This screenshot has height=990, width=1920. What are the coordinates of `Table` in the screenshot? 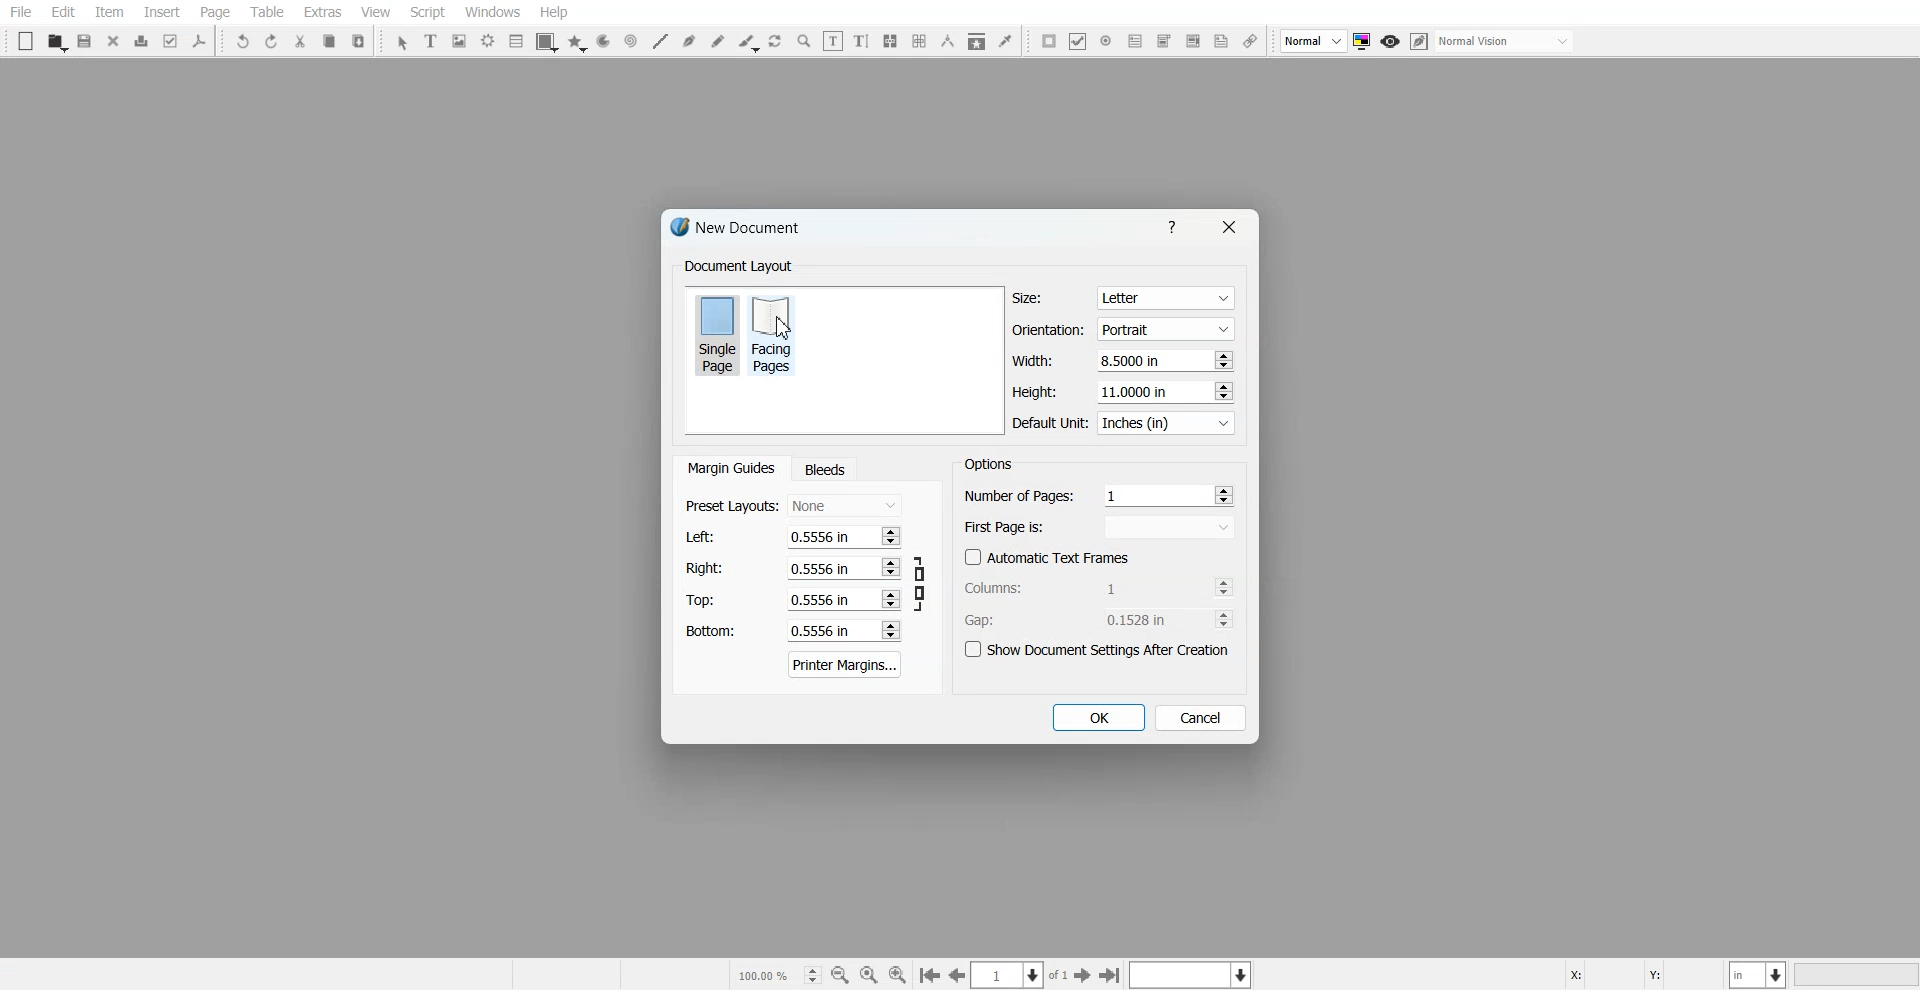 It's located at (266, 12).